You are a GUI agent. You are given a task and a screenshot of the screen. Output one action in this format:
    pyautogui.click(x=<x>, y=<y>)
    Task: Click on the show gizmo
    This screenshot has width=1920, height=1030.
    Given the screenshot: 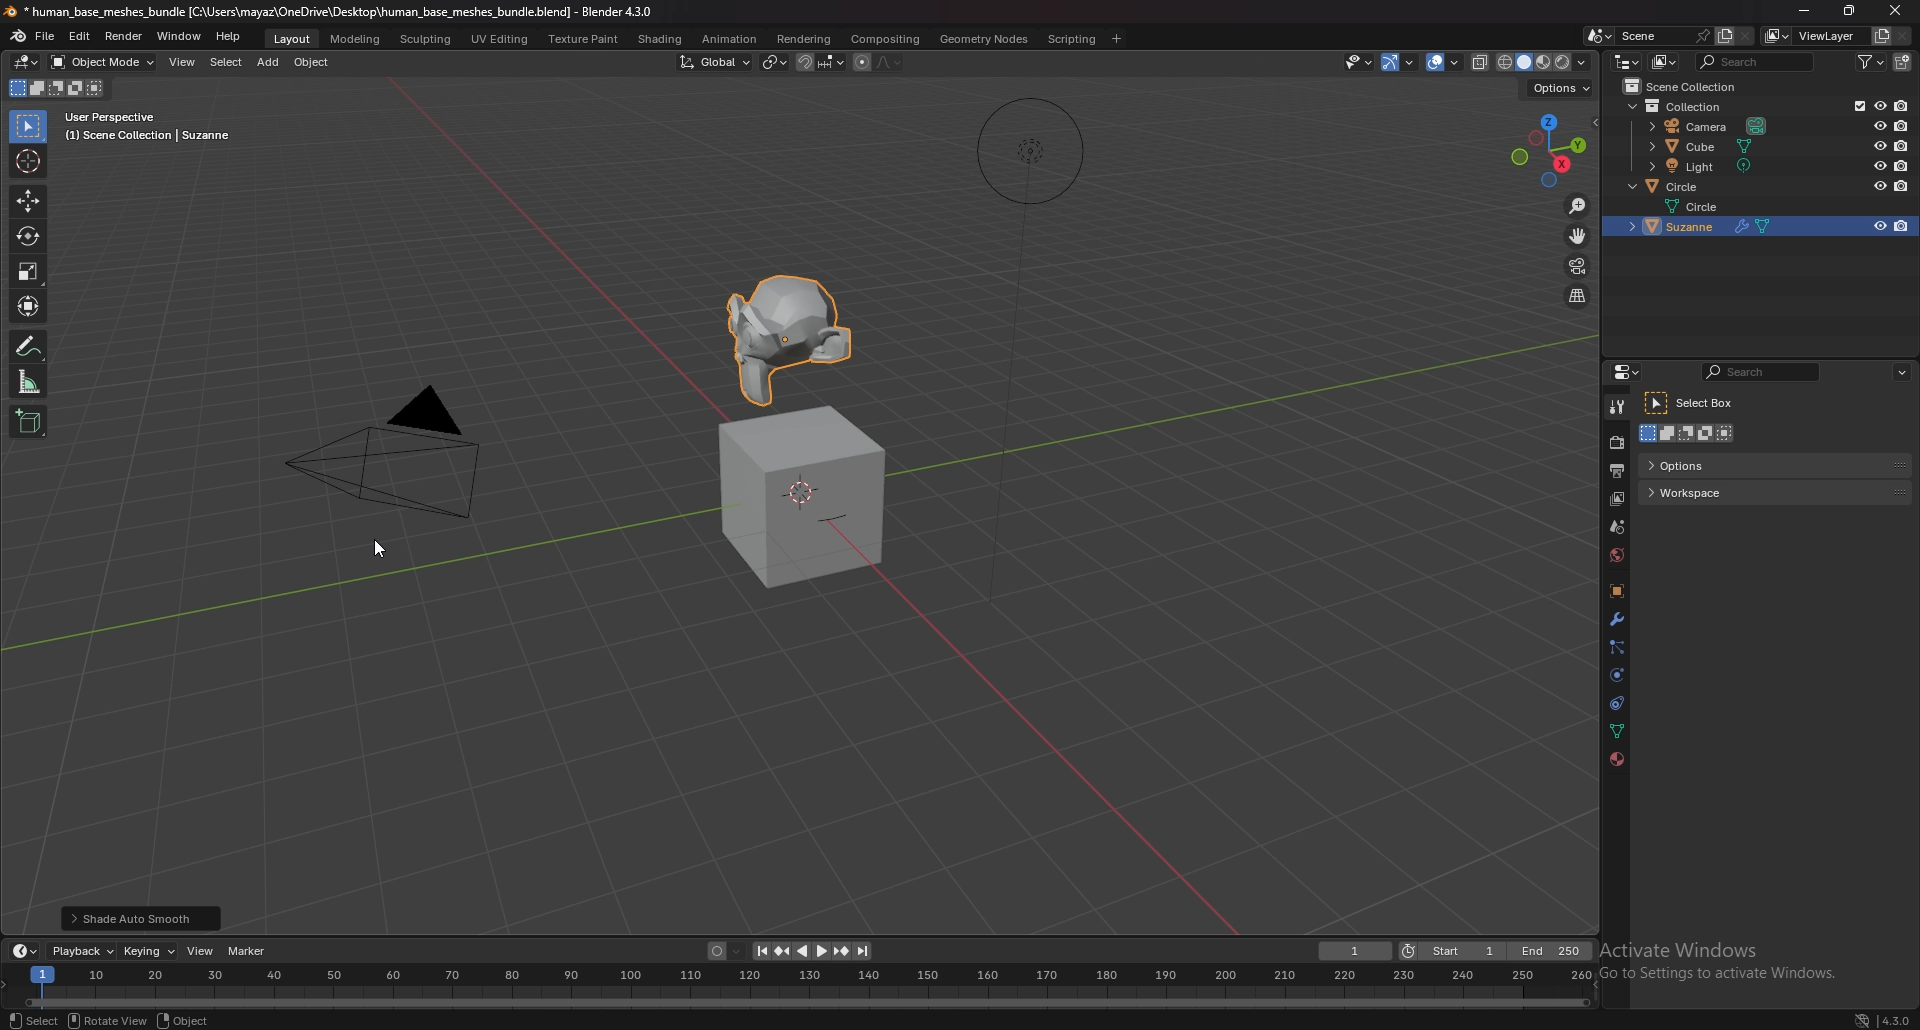 What is the action you would take?
    pyautogui.click(x=1400, y=62)
    